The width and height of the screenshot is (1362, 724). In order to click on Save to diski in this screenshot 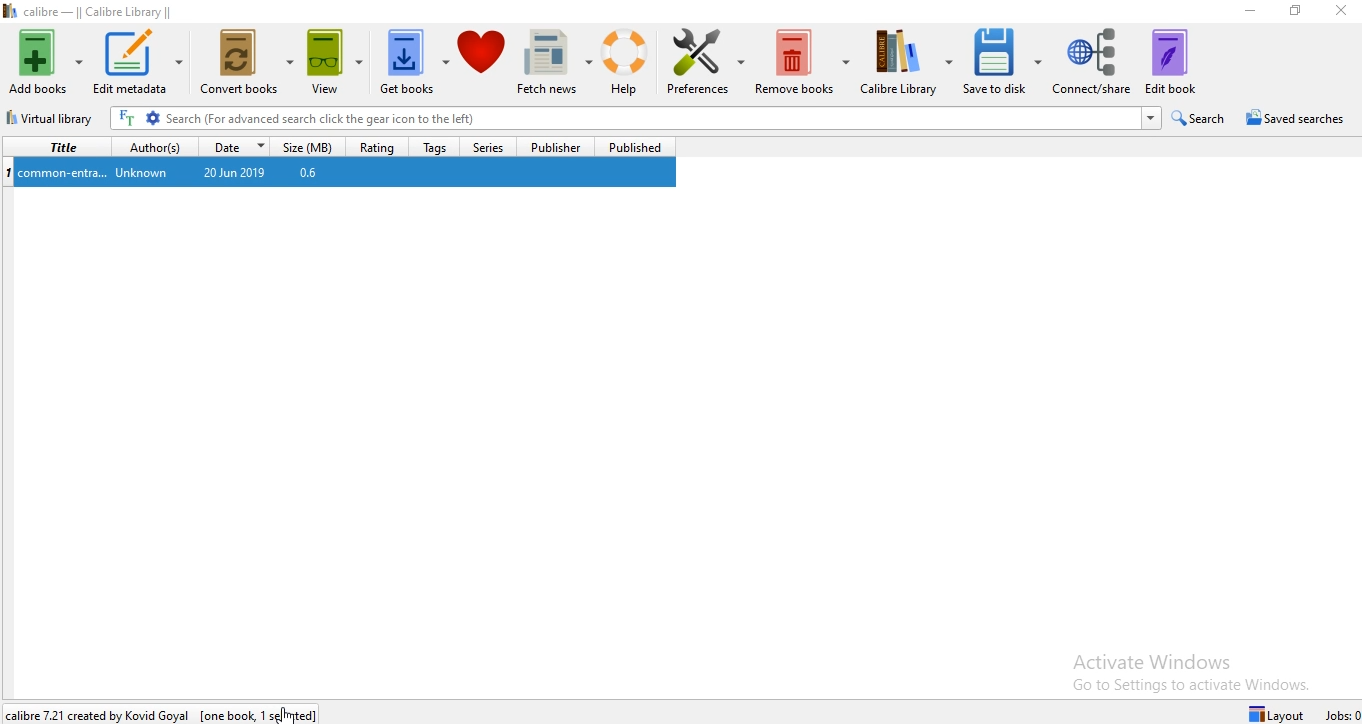, I will do `click(1003, 60)`.